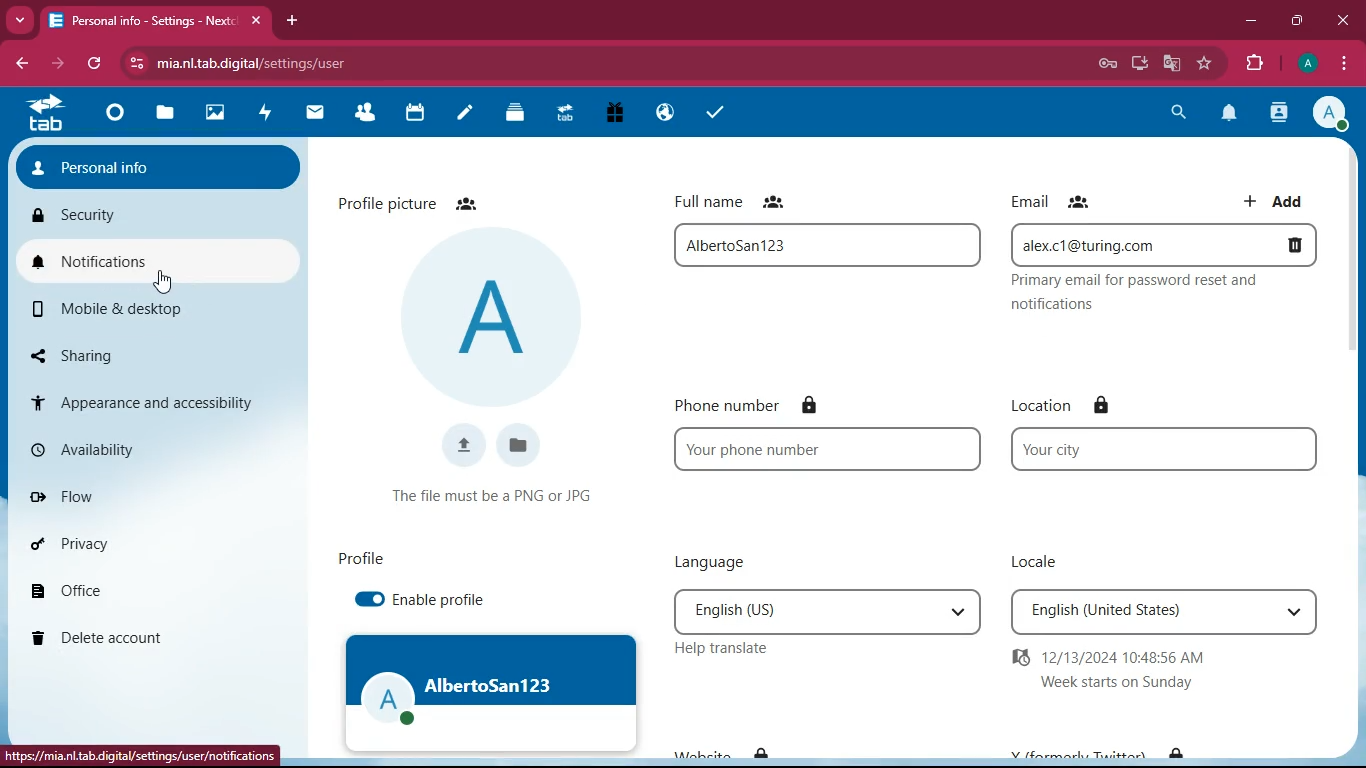 The height and width of the screenshot is (768, 1366). I want to click on calendar, so click(419, 114).